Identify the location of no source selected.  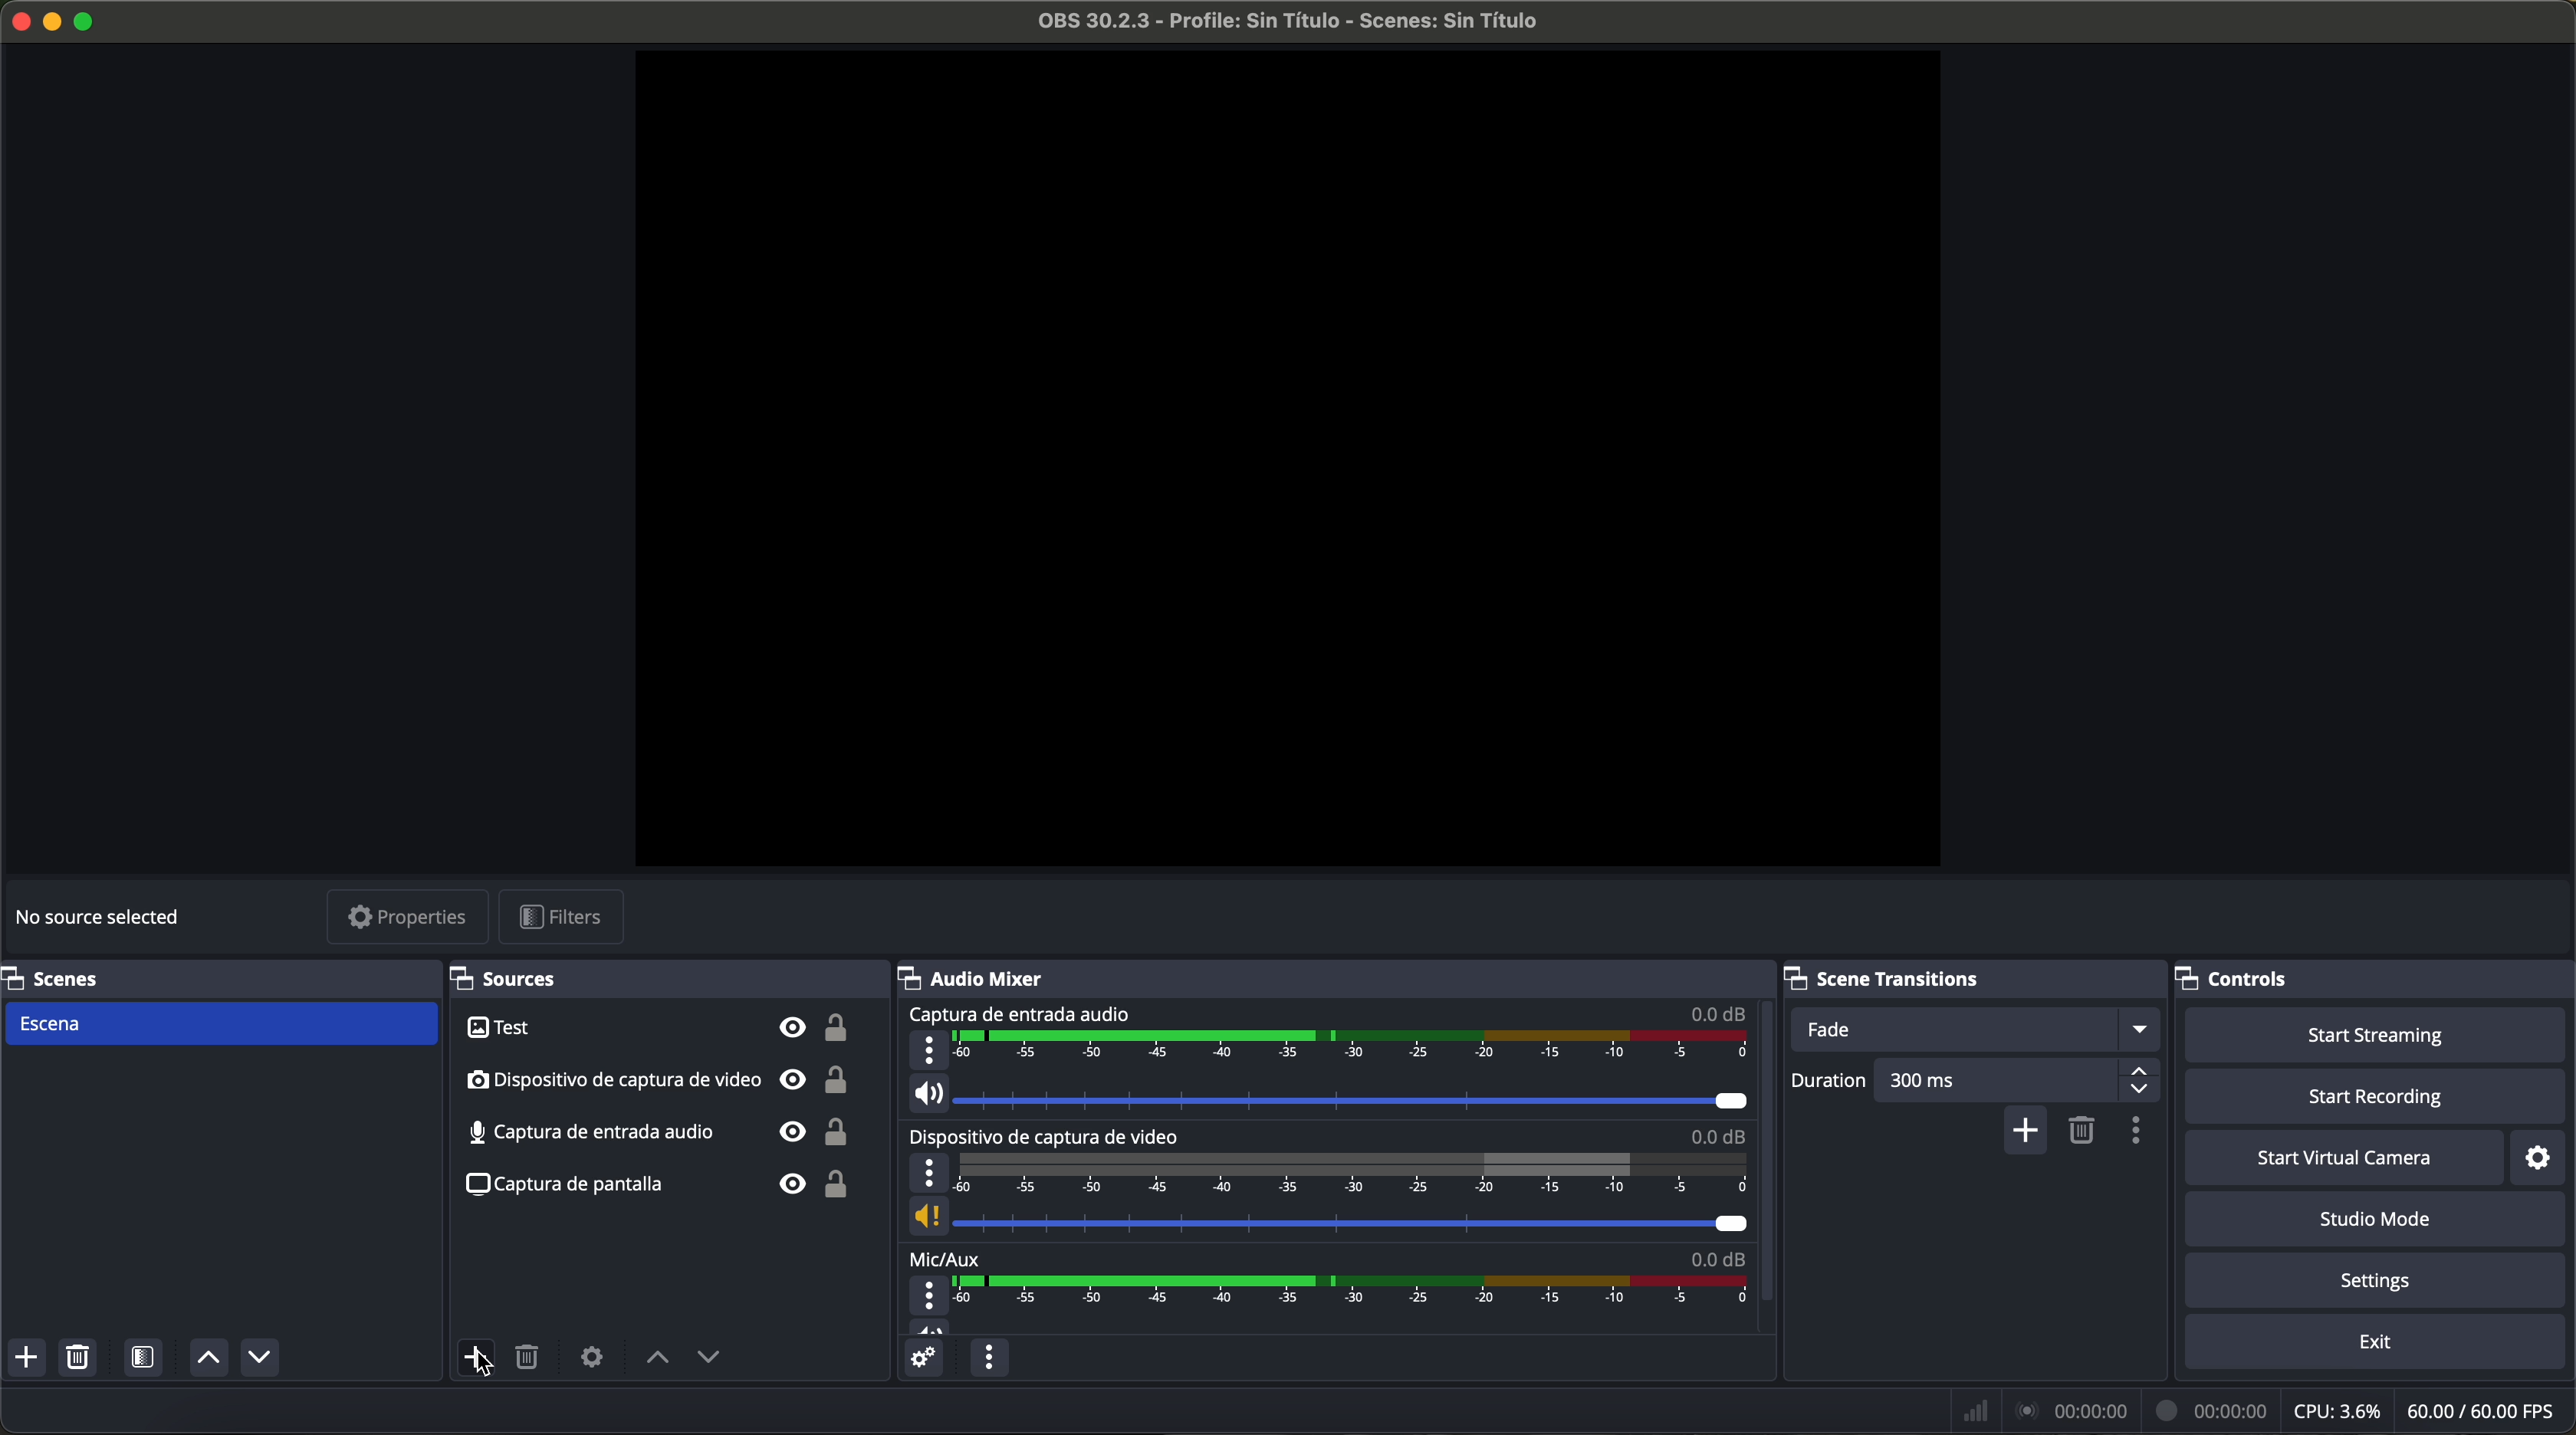
(105, 915).